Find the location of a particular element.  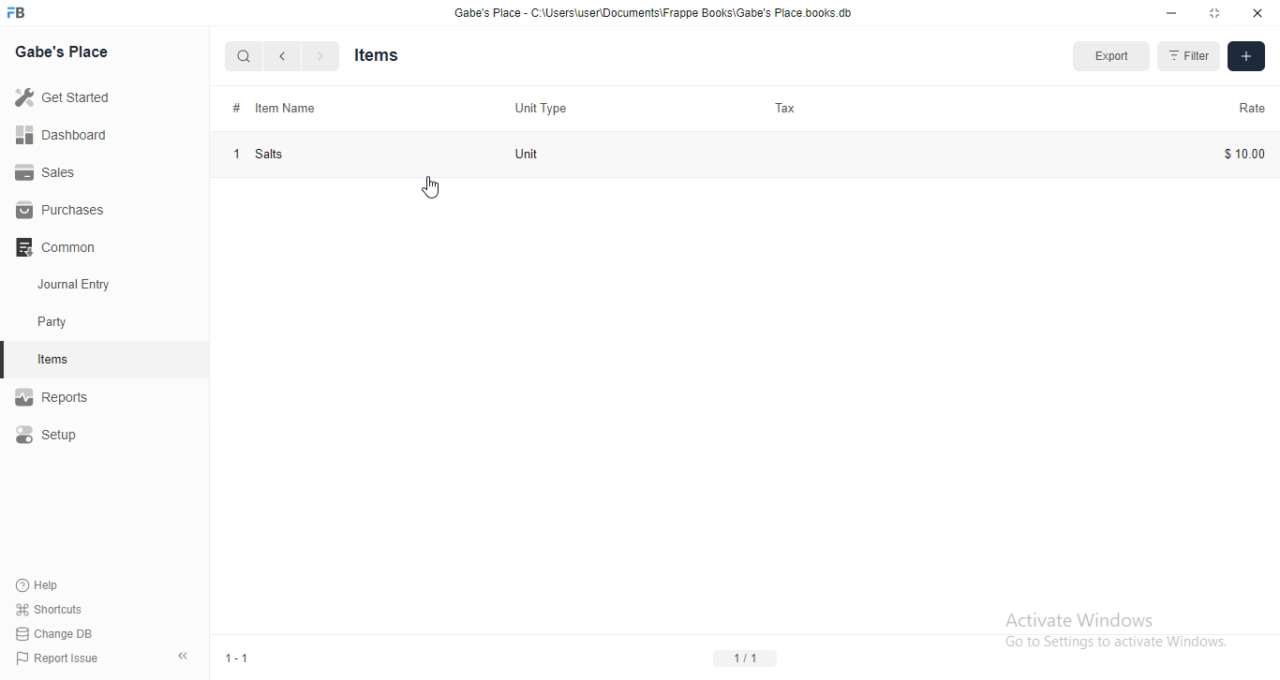

Common is located at coordinates (60, 245).